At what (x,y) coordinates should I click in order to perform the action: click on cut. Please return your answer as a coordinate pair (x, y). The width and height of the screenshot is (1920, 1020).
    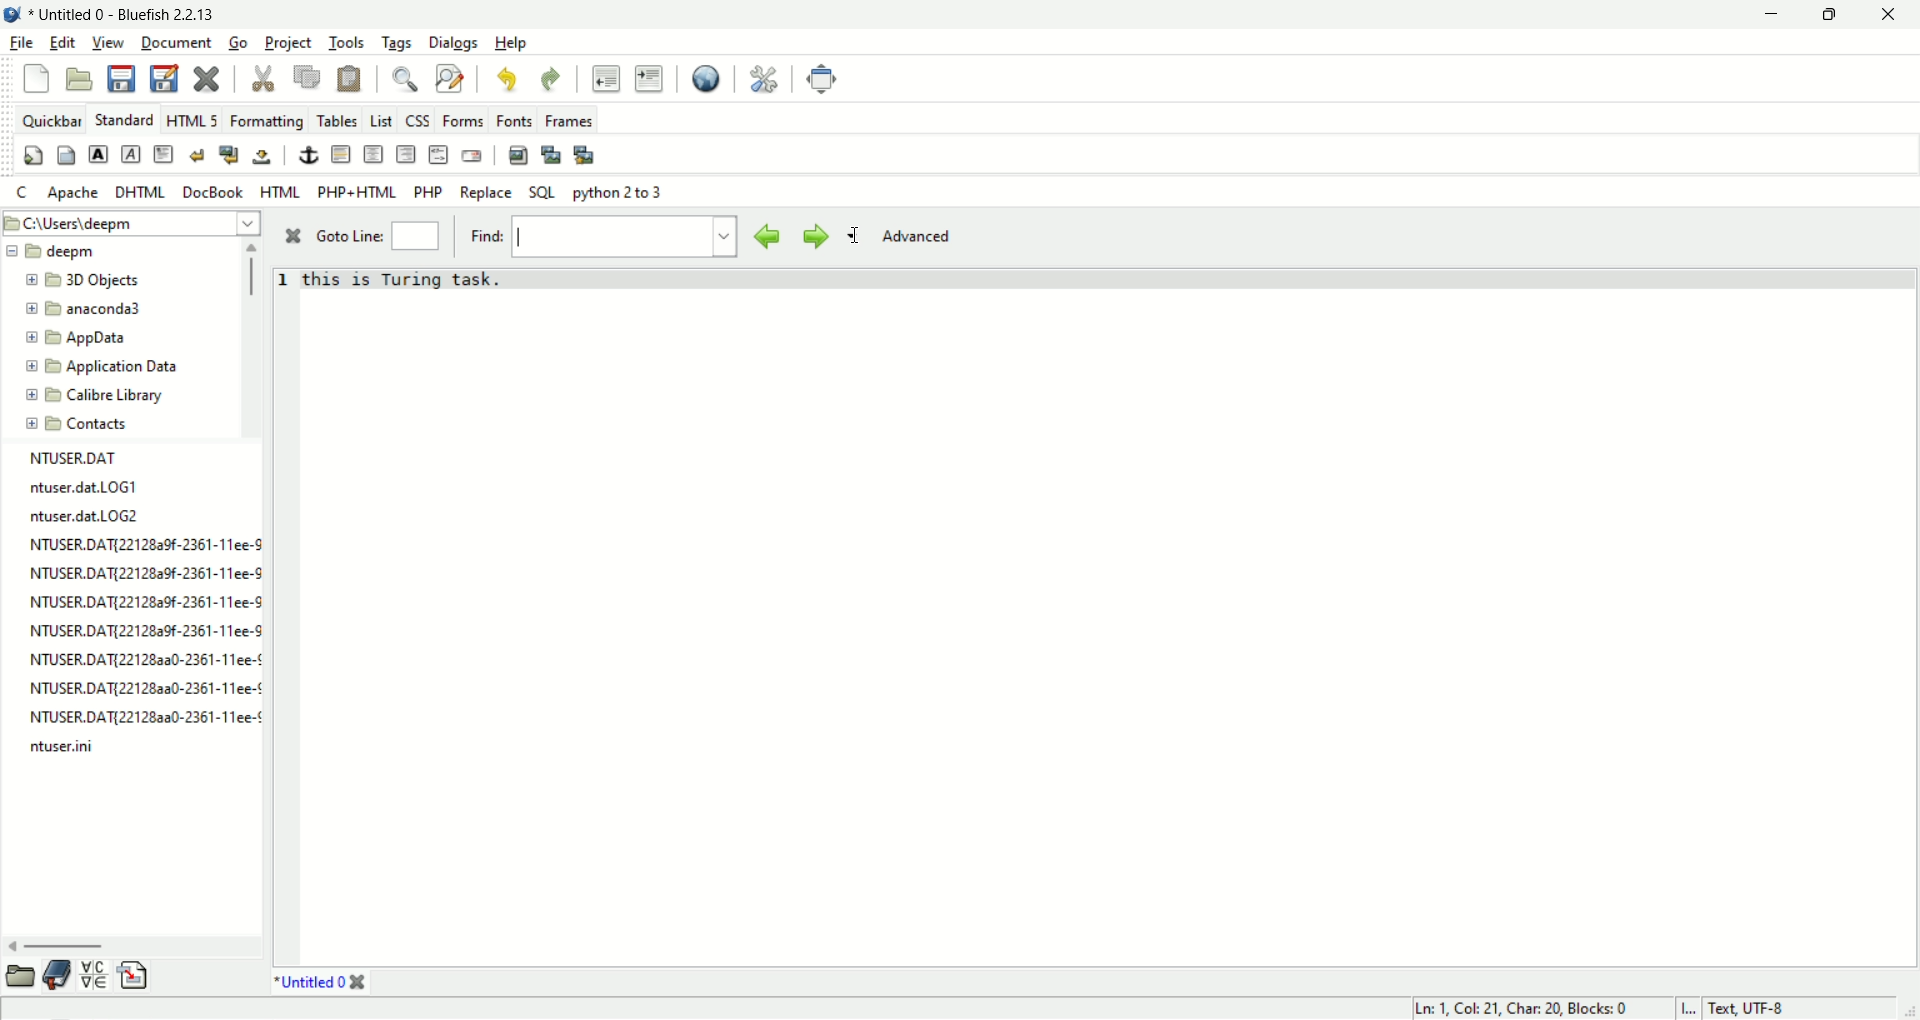
    Looking at the image, I should click on (265, 80).